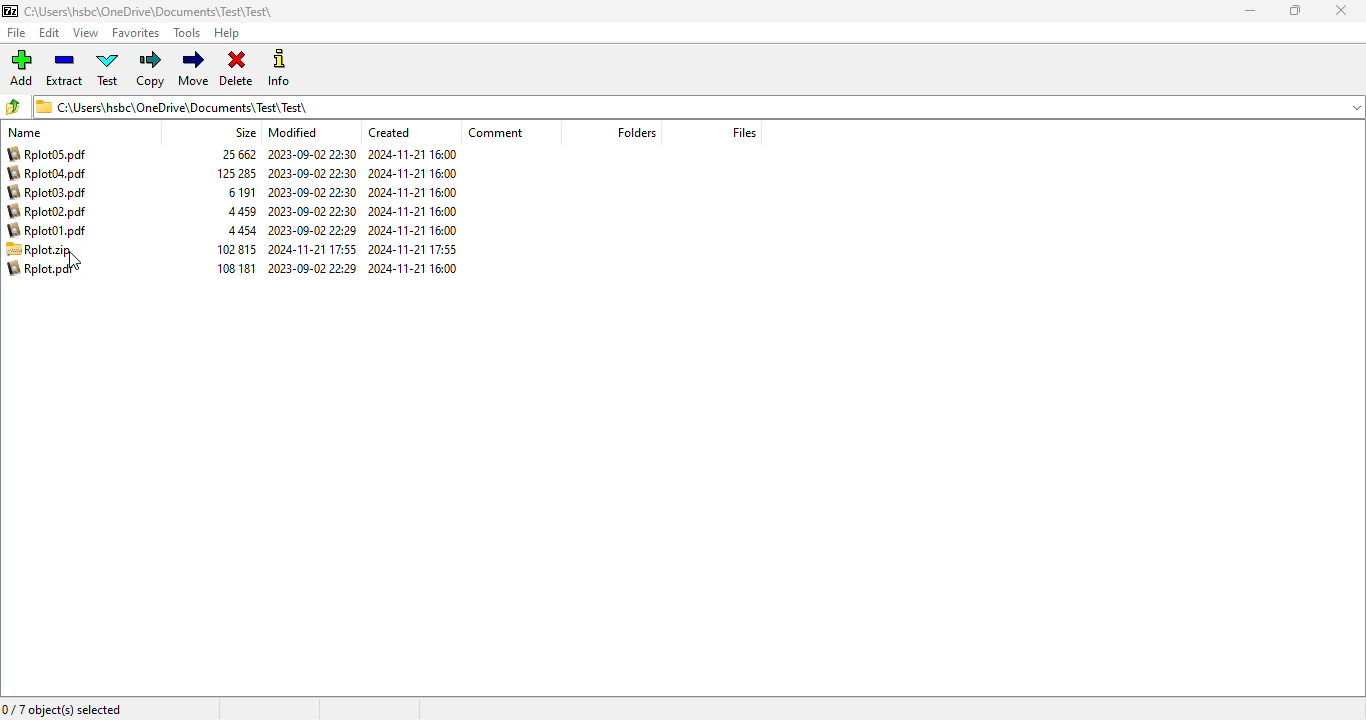 This screenshot has width=1366, height=720. What do you see at coordinates (73, 262) in the screenshot?
I see `cursor` at bounding box center [73, 262].